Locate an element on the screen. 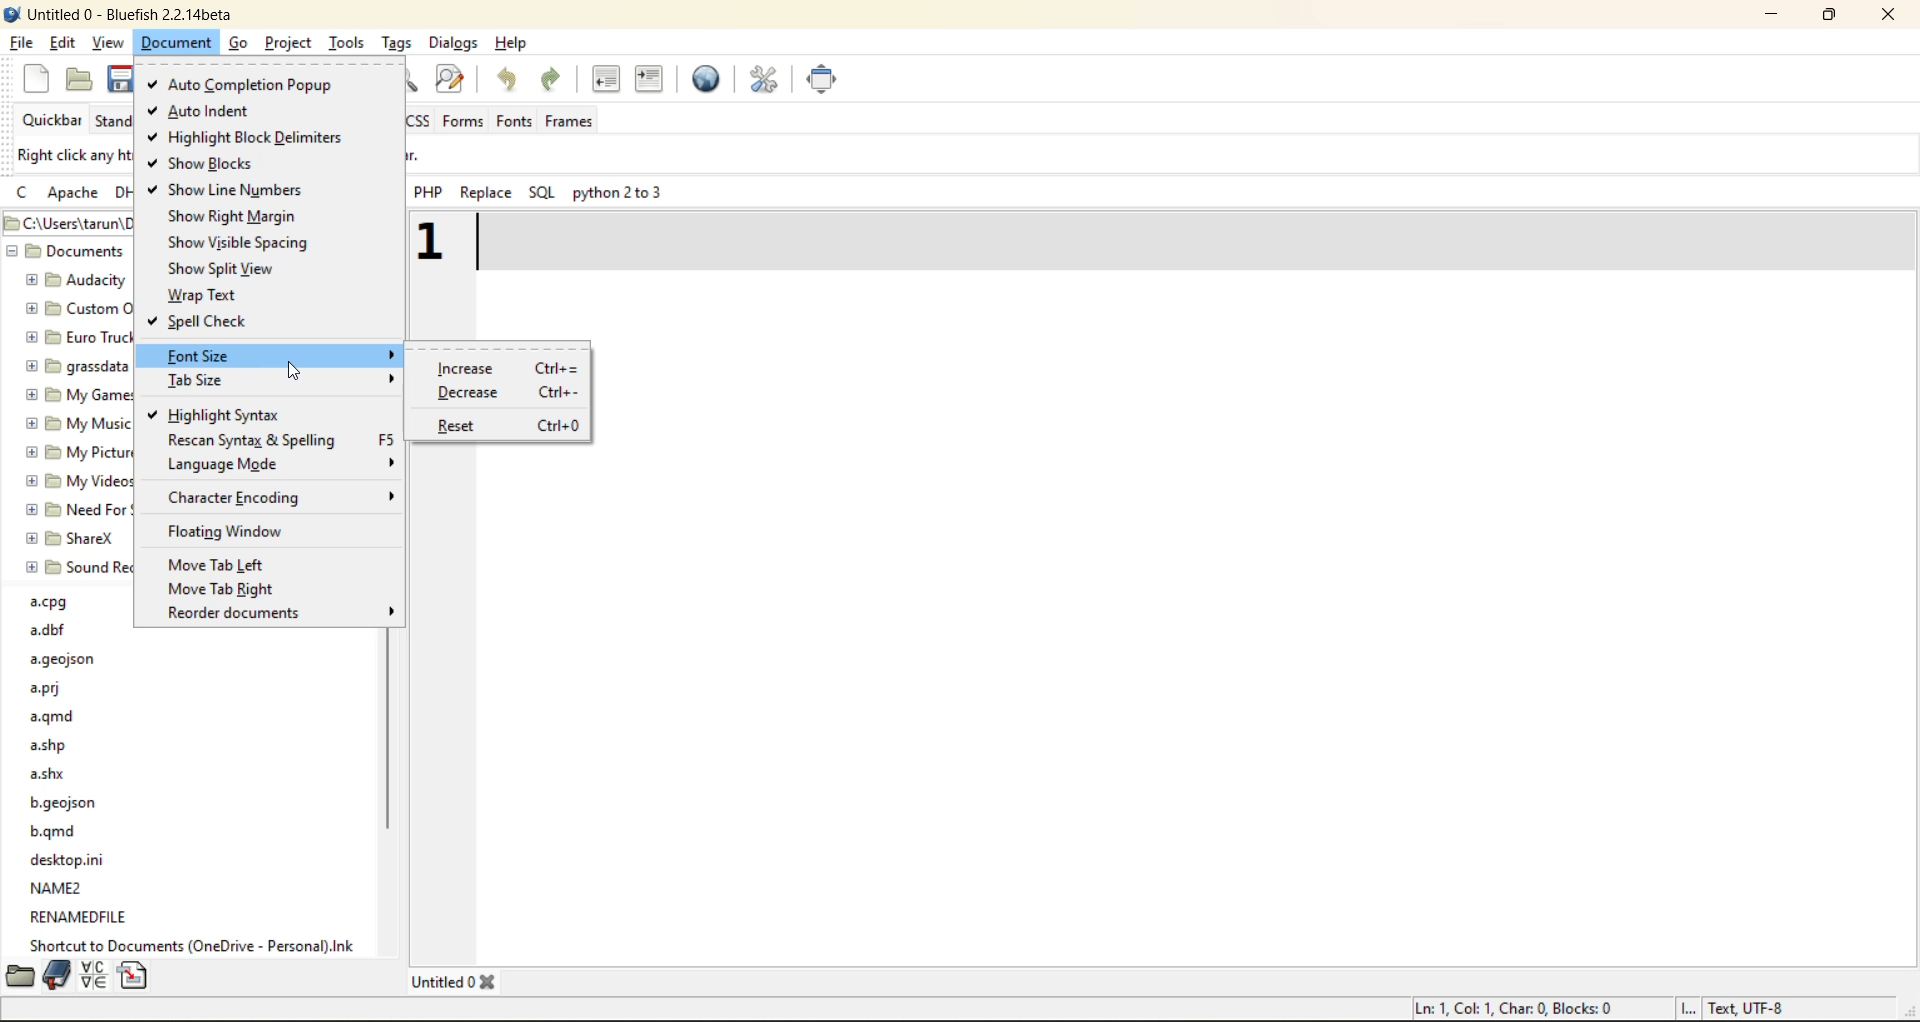  uindent is located at coordinates (610, 81).